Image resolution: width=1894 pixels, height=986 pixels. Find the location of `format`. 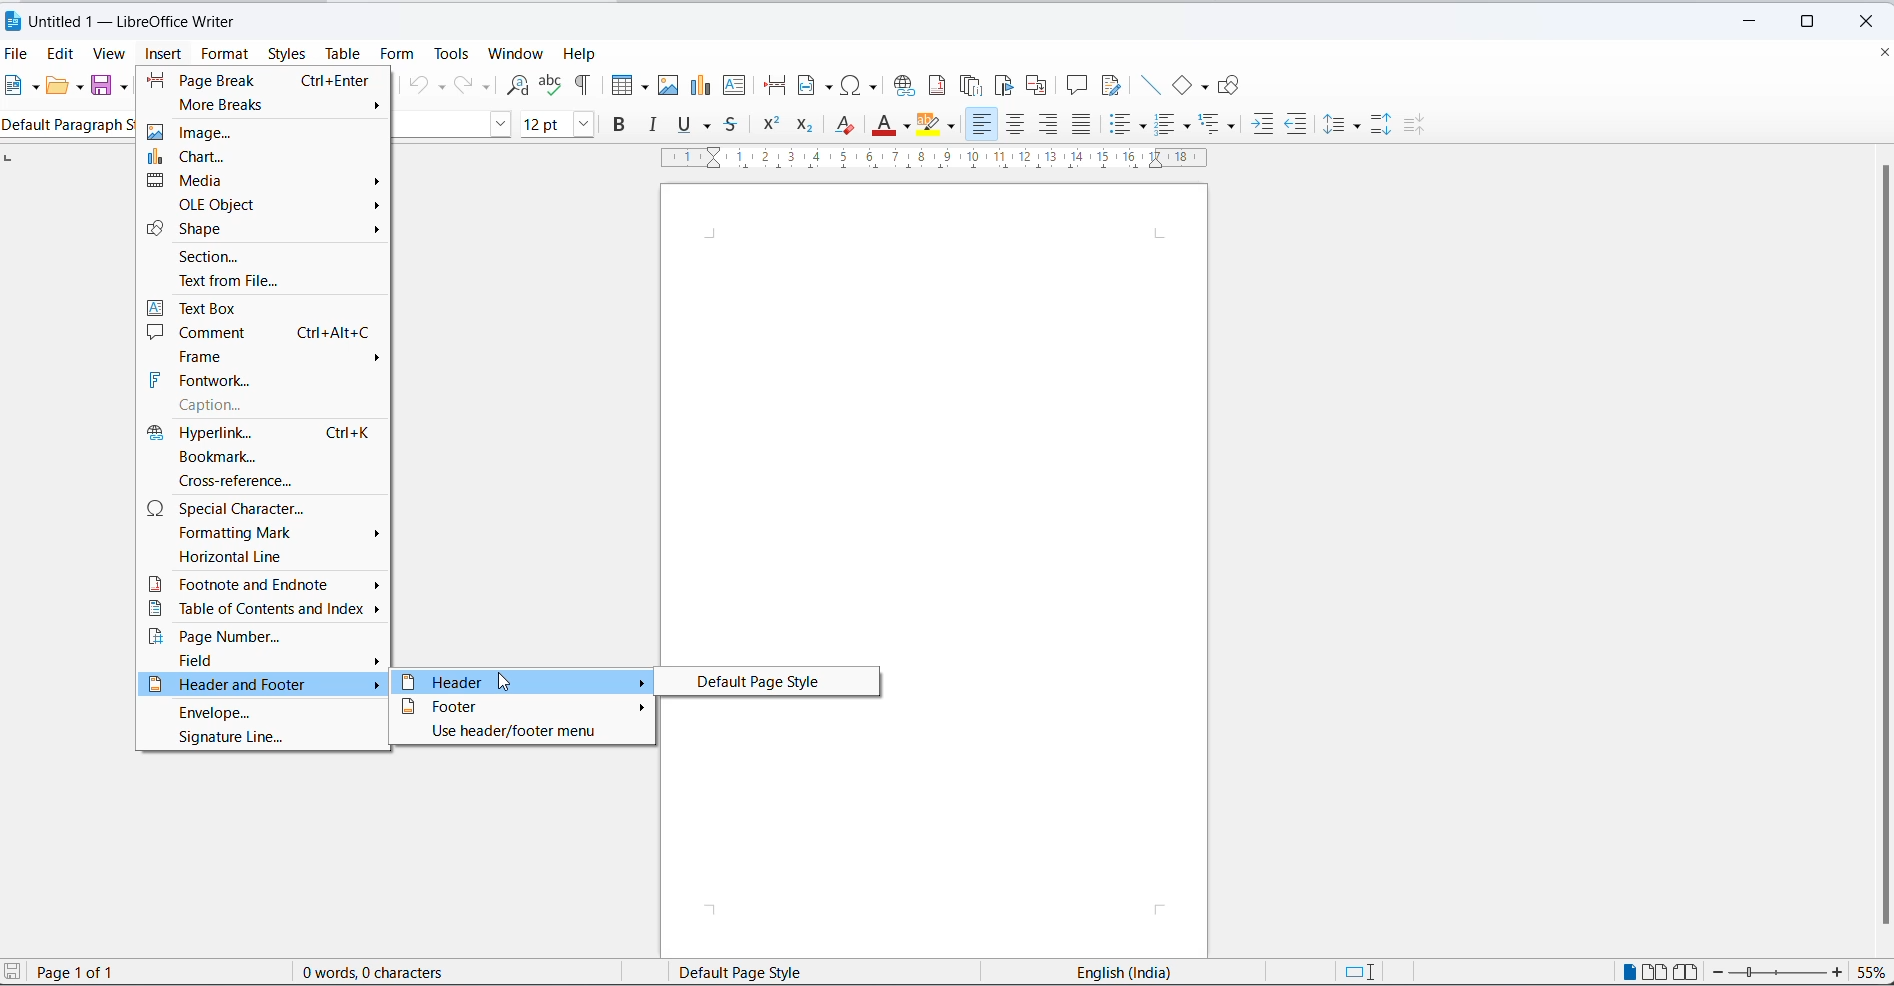

format is located at coordinates (222, 54).